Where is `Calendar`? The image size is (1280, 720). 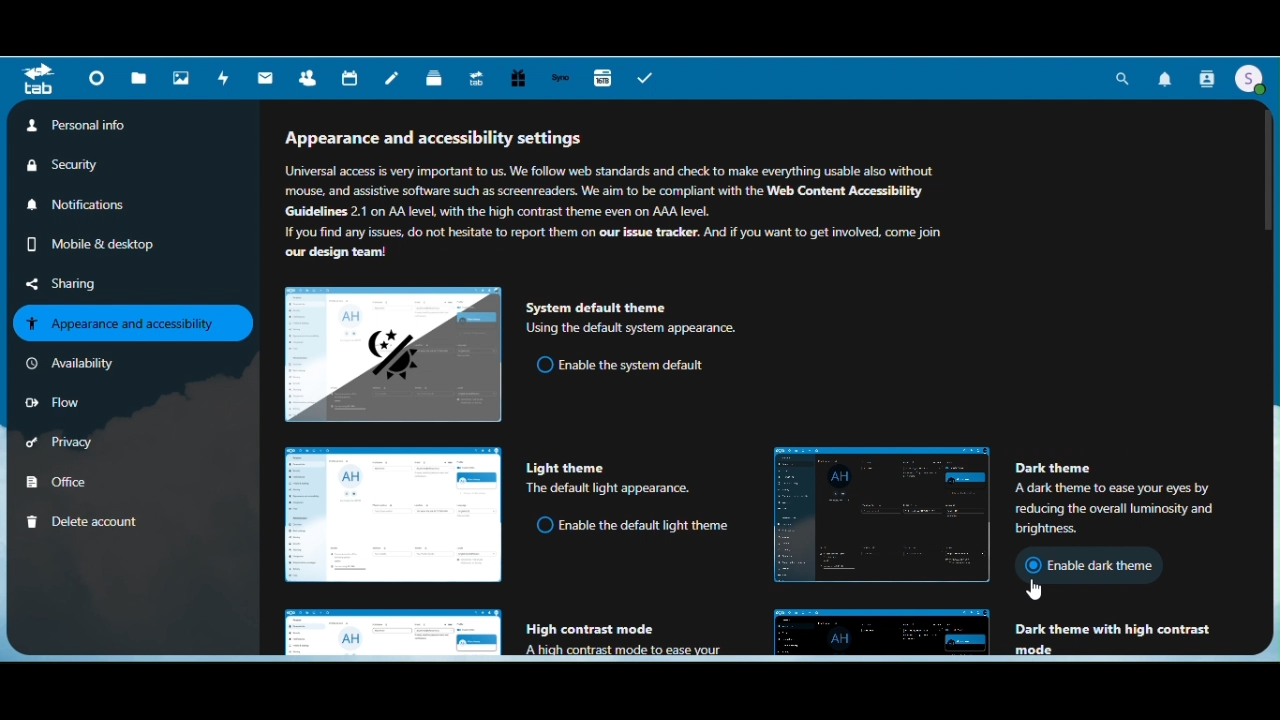 Calendar is located at coordinates (349, 78).